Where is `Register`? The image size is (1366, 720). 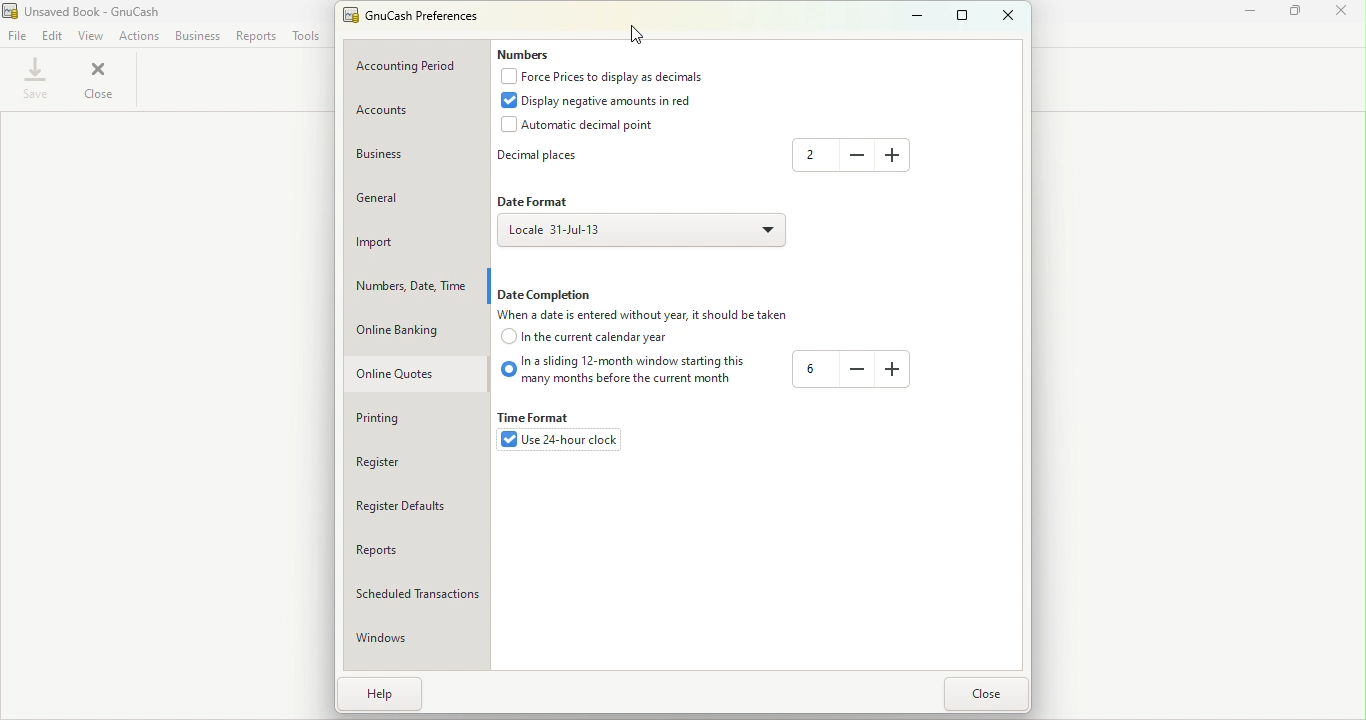
Register is located at coordinates (404, 460).